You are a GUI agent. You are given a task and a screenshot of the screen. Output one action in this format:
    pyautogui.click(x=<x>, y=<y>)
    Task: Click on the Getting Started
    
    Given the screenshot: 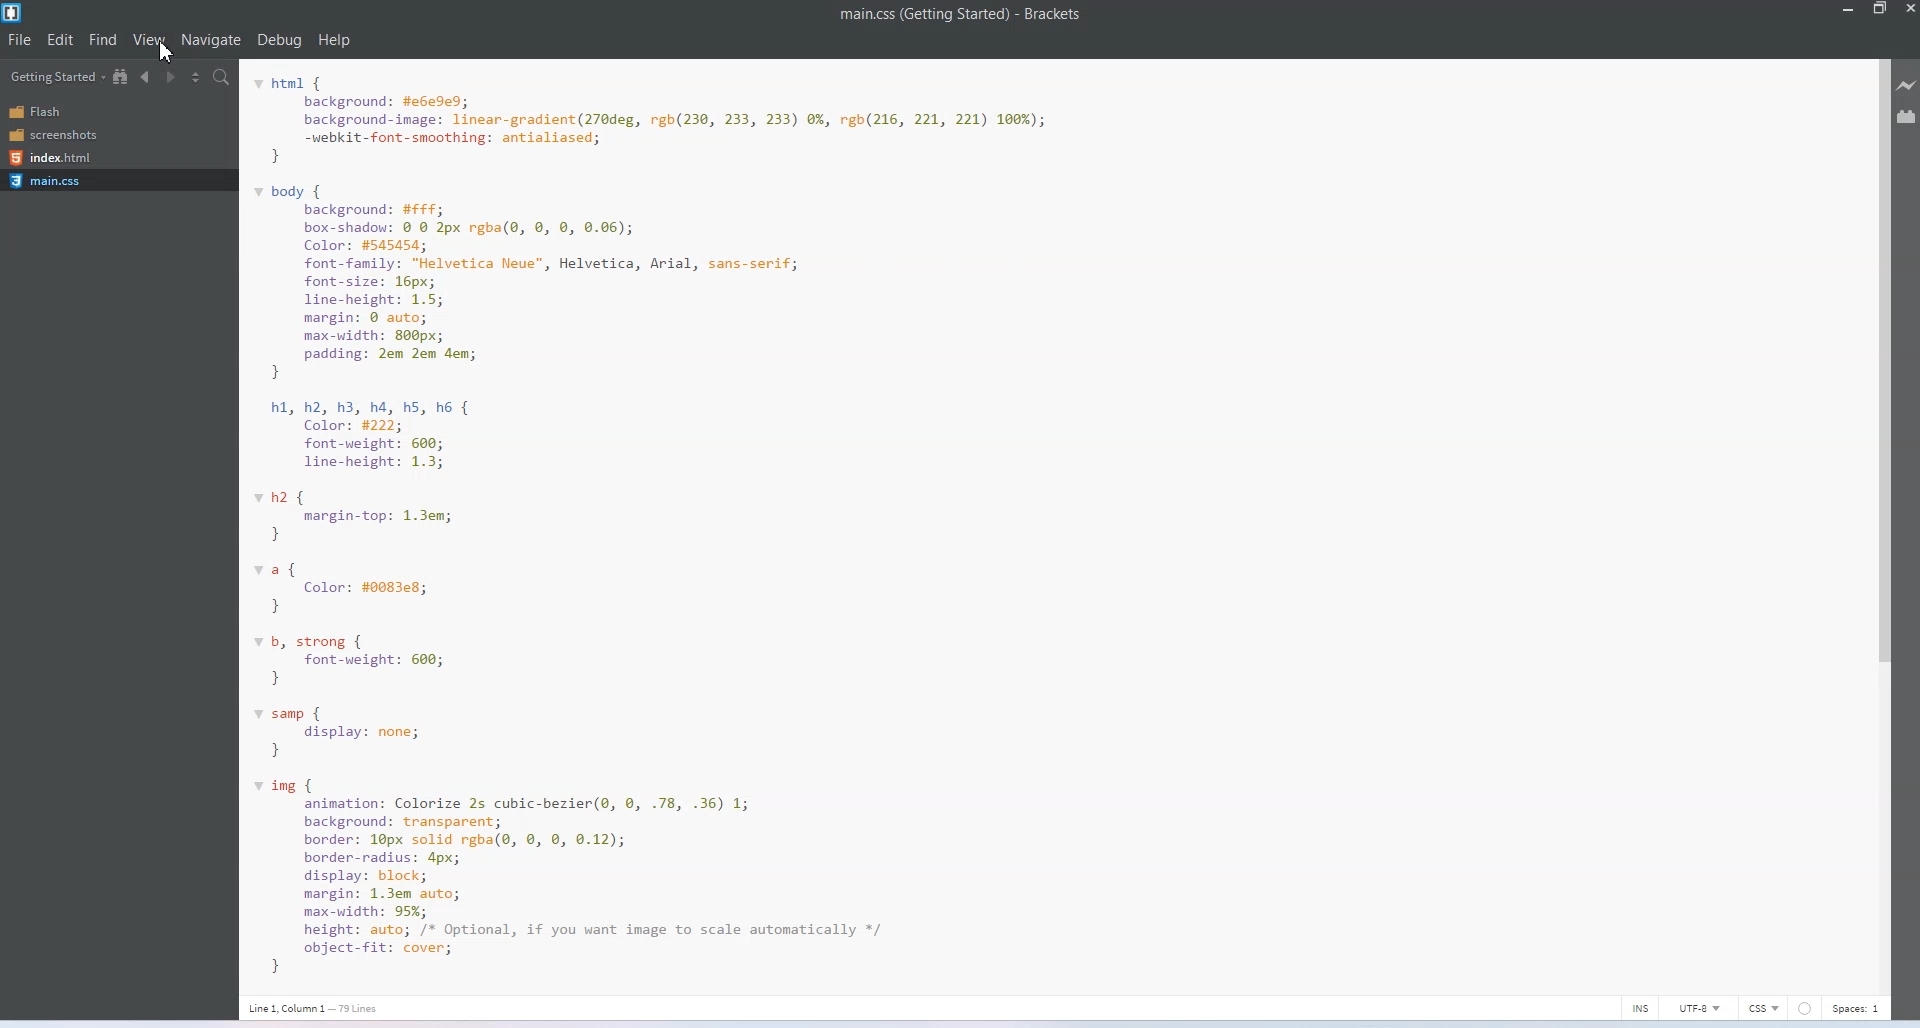 What is the action you would take?
    pyautogui.click(x=58, y=77)
    